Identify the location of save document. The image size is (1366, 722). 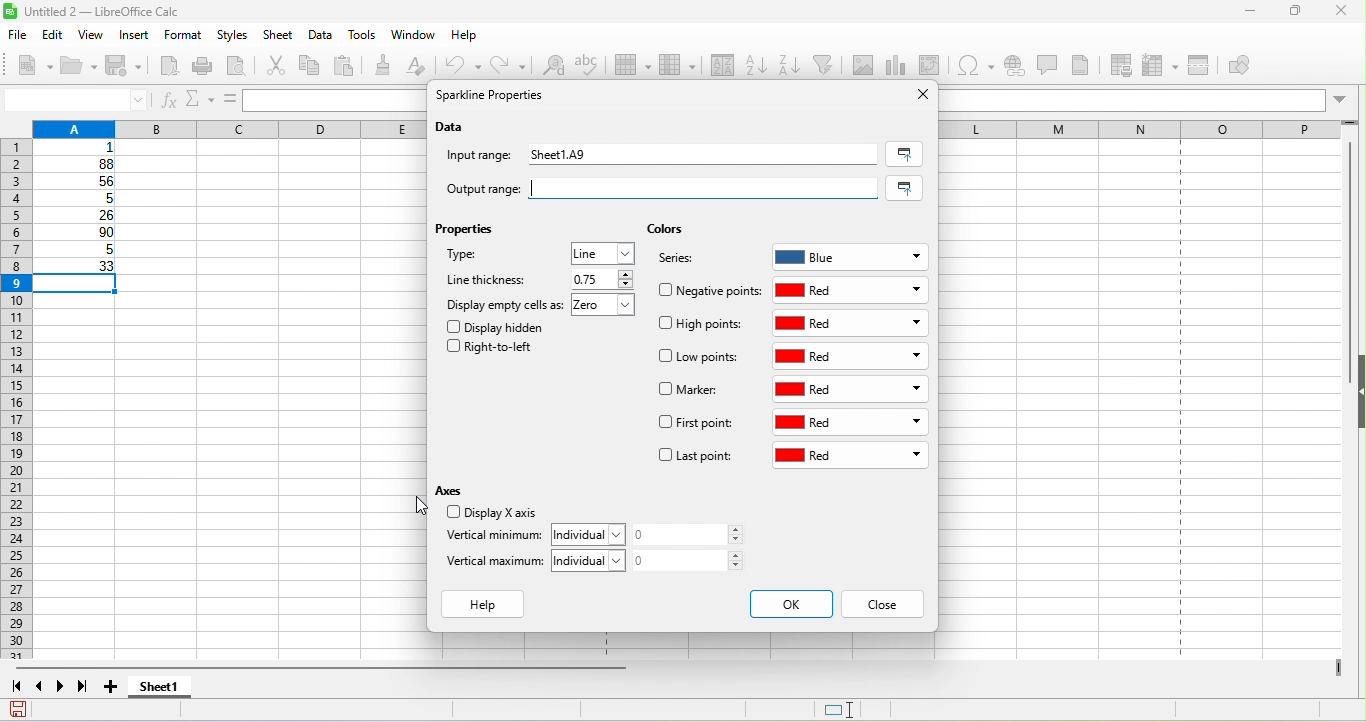
(18, 709).